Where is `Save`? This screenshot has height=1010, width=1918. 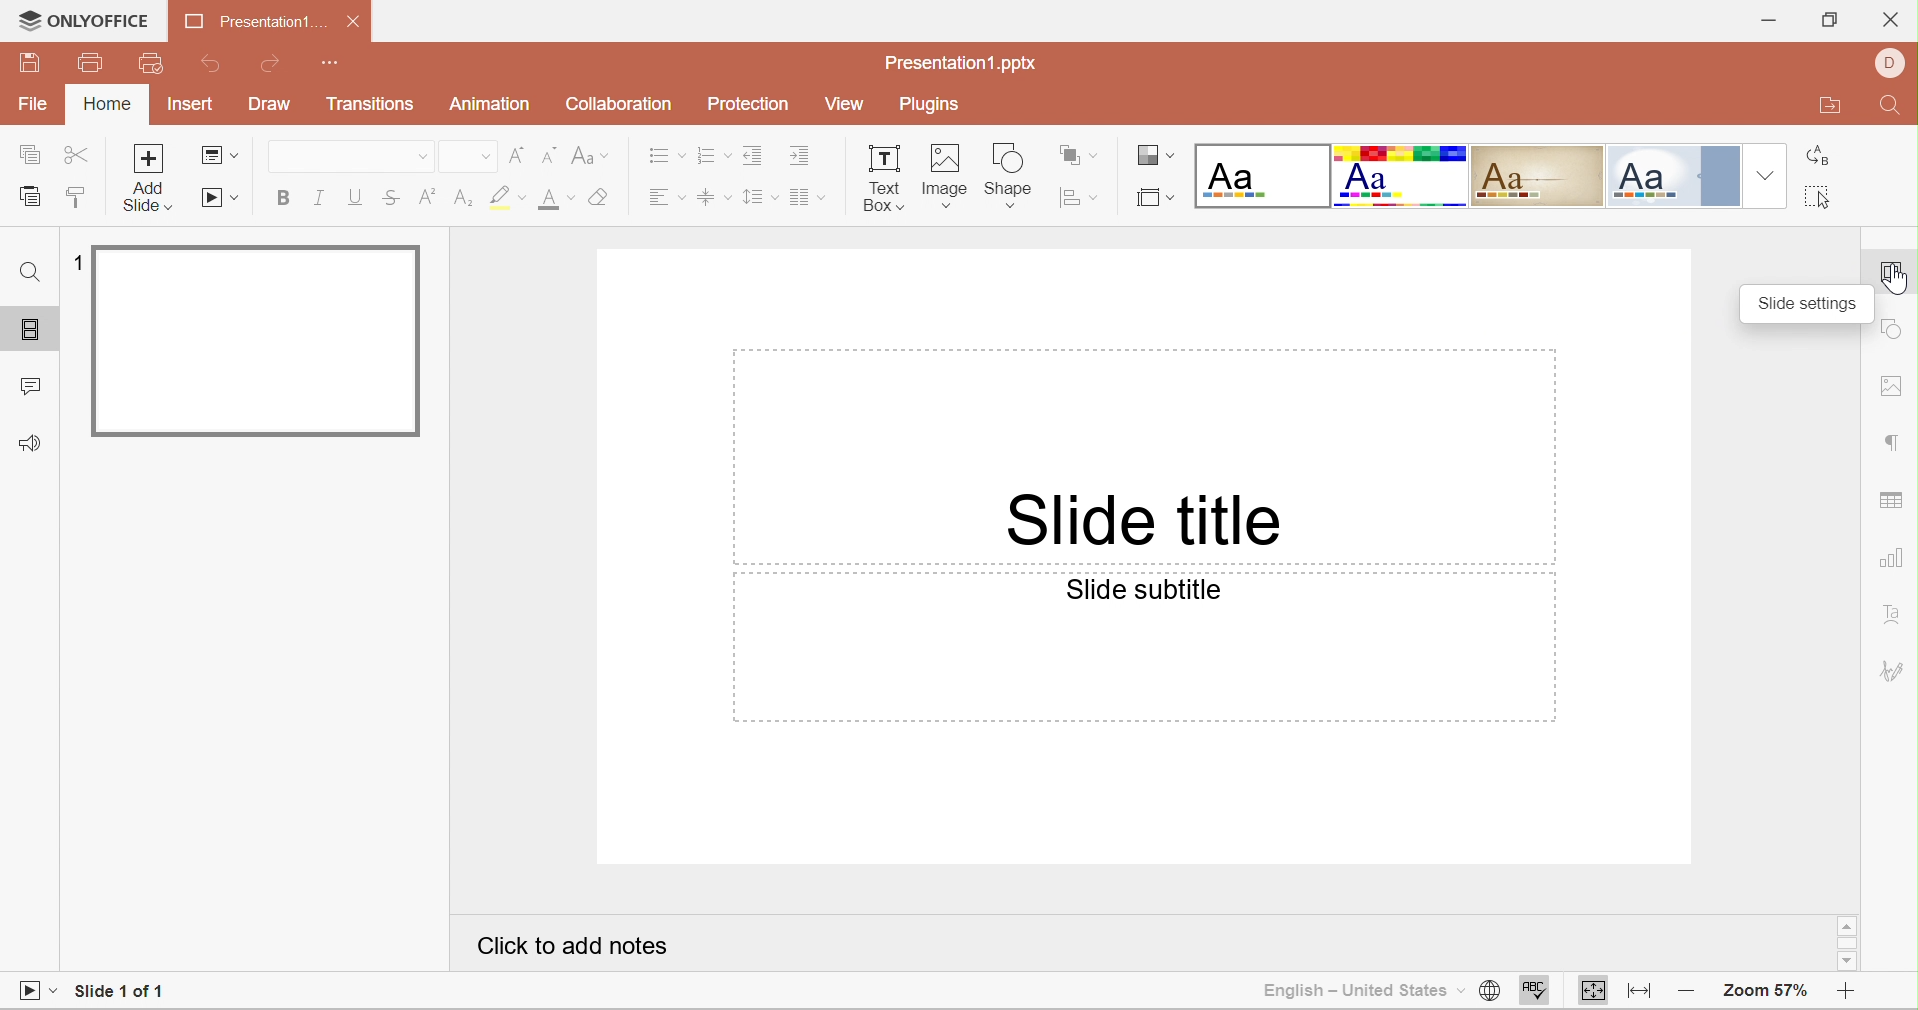 Save is located at coordinates (31, 61).